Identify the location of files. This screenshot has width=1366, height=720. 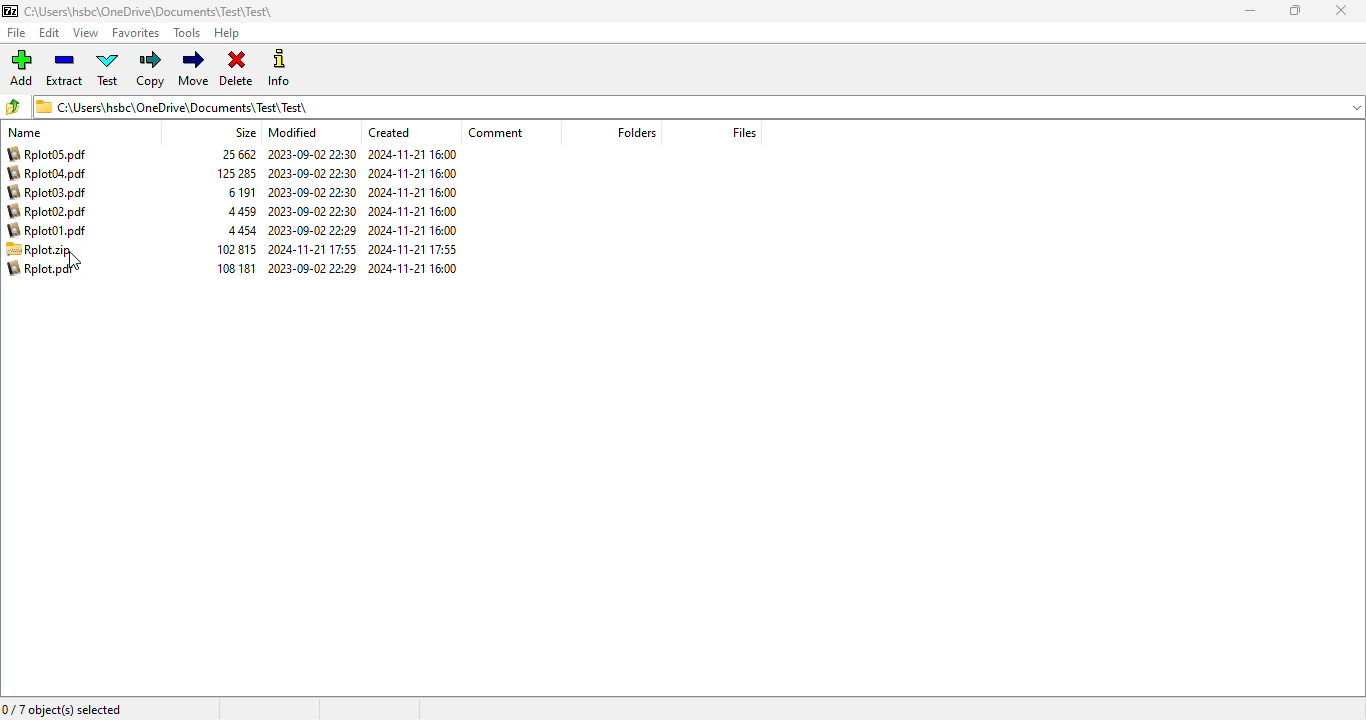
(743, 132).